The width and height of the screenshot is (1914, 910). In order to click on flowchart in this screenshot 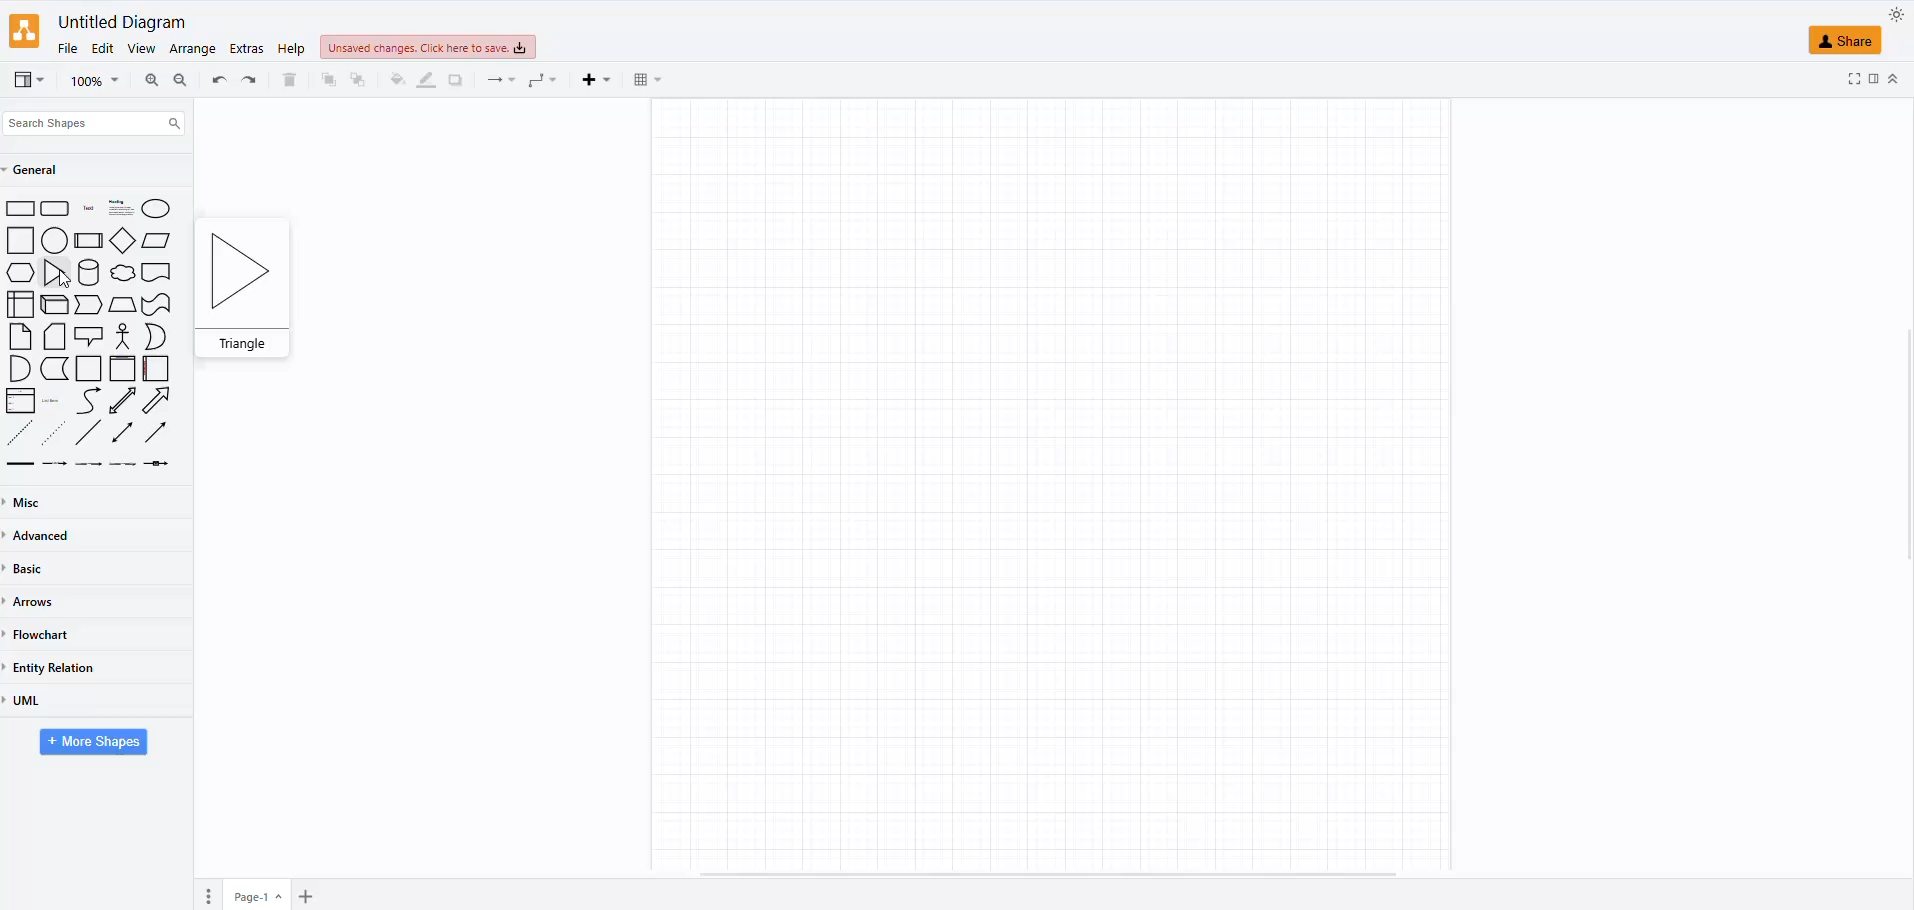, I will do `click(48, 630)`.